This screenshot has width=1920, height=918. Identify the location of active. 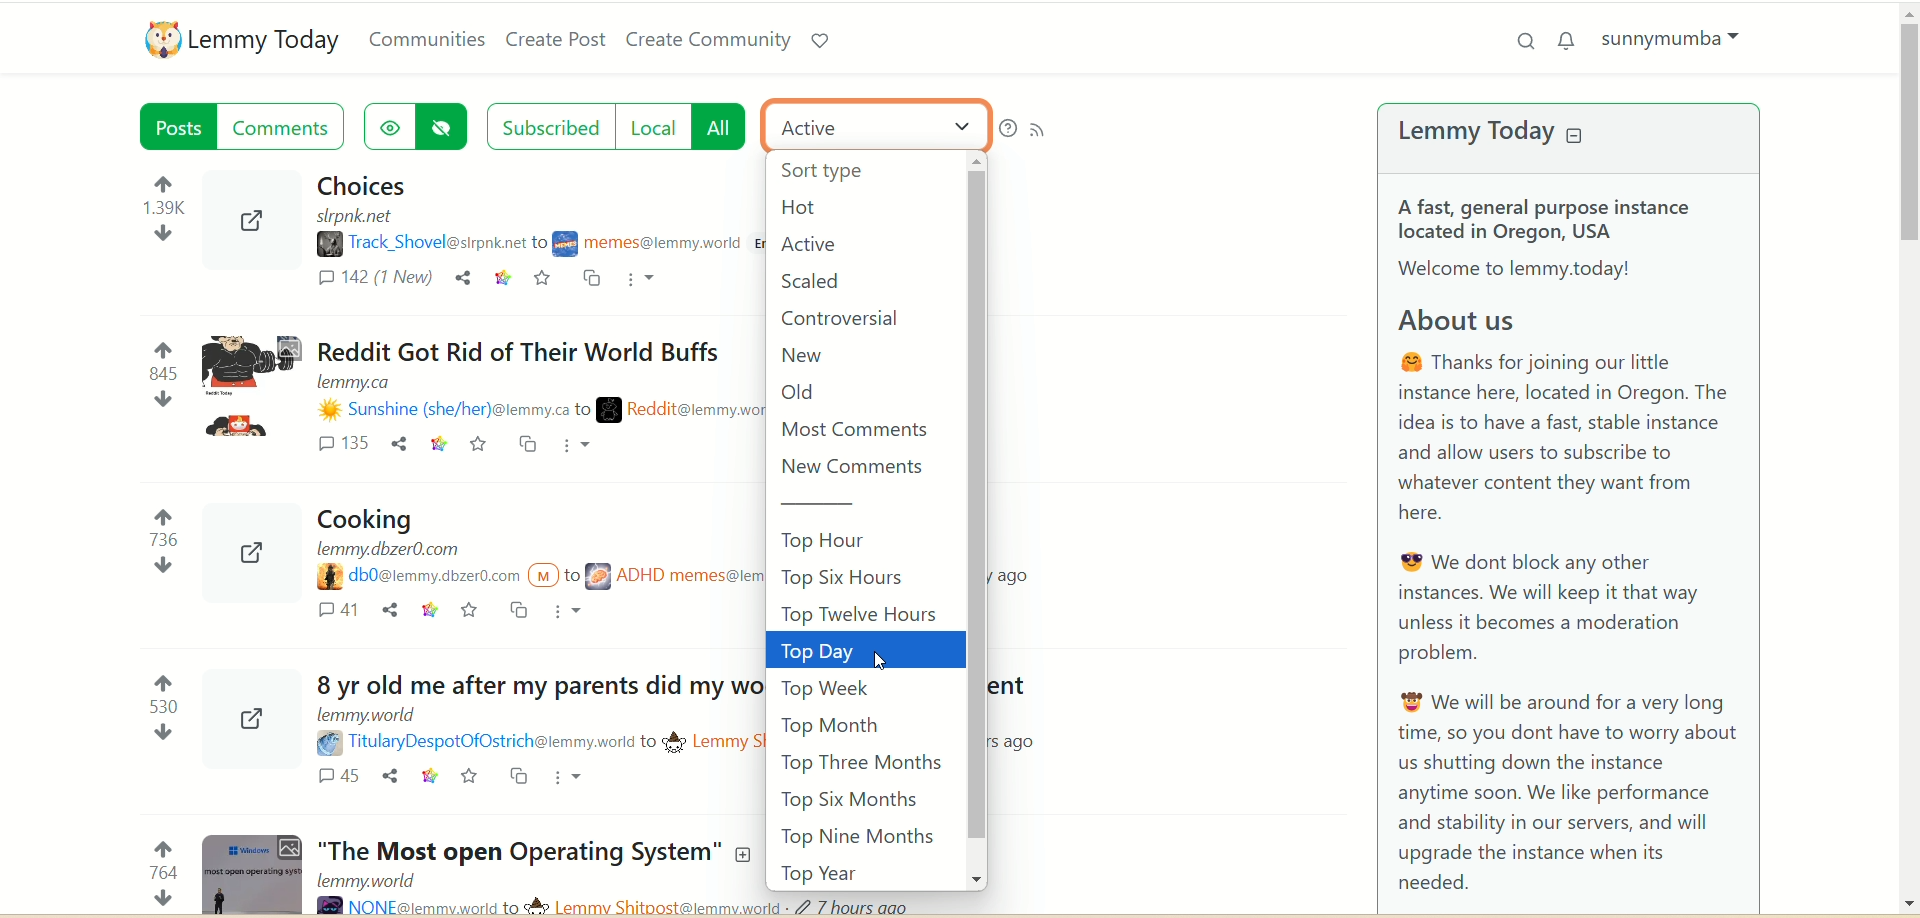
(807, 245).